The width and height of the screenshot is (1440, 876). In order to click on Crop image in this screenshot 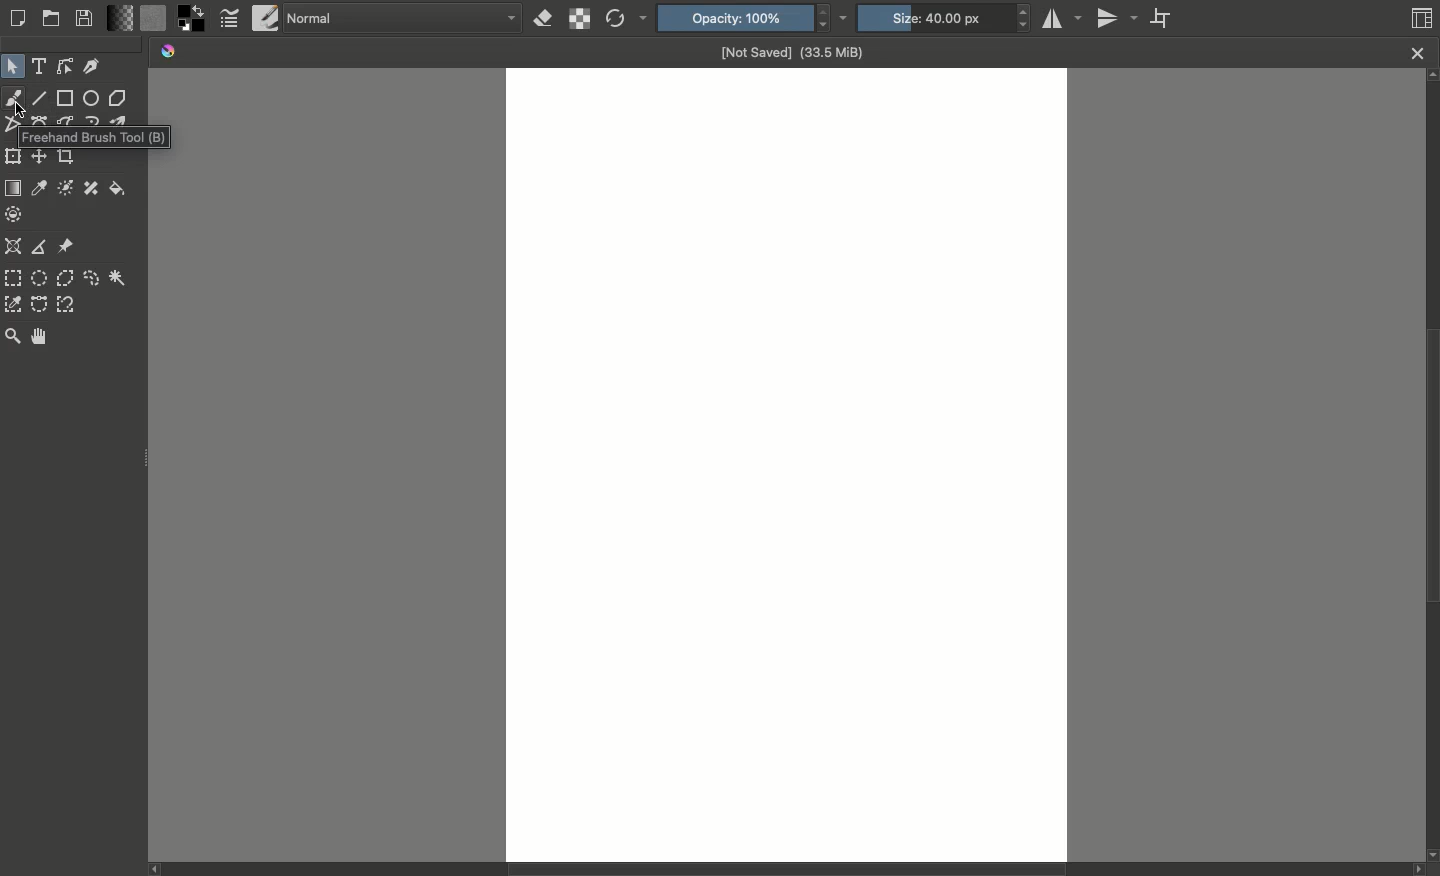, I will do `click(66, 158)`.